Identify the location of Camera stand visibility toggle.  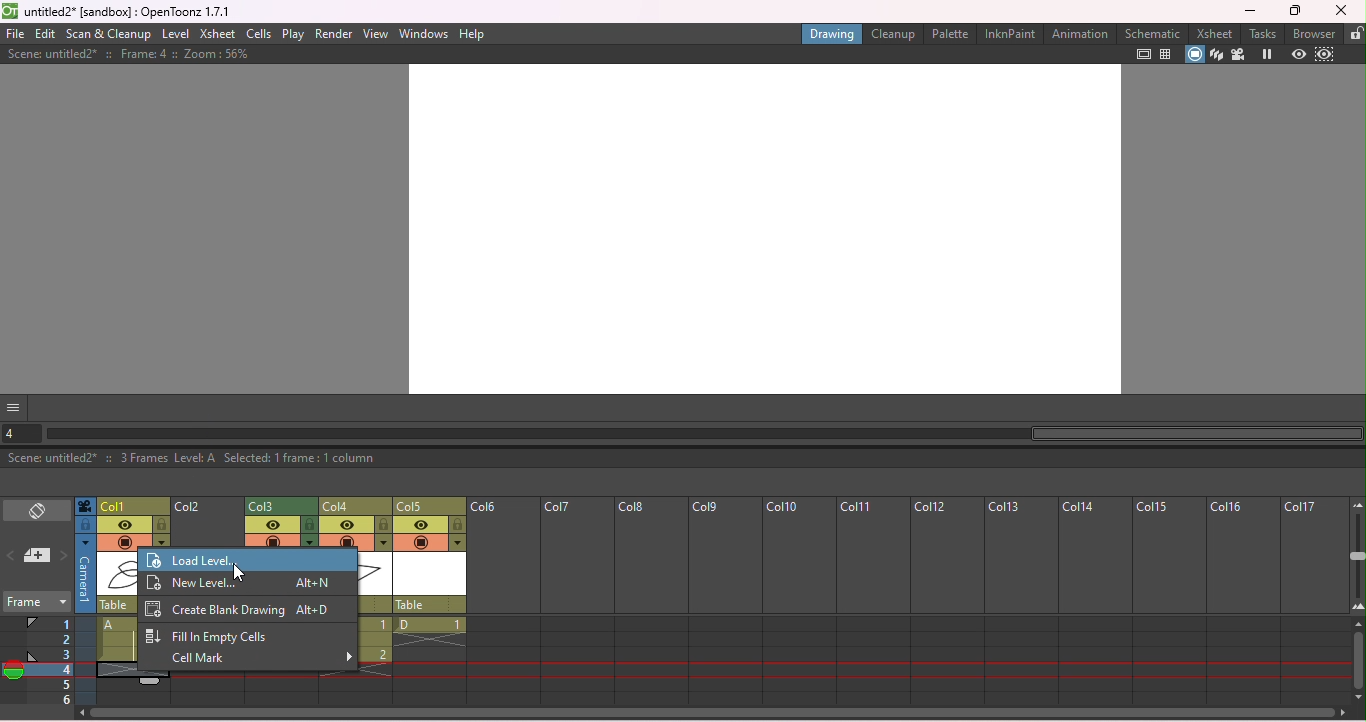
(124, 543).